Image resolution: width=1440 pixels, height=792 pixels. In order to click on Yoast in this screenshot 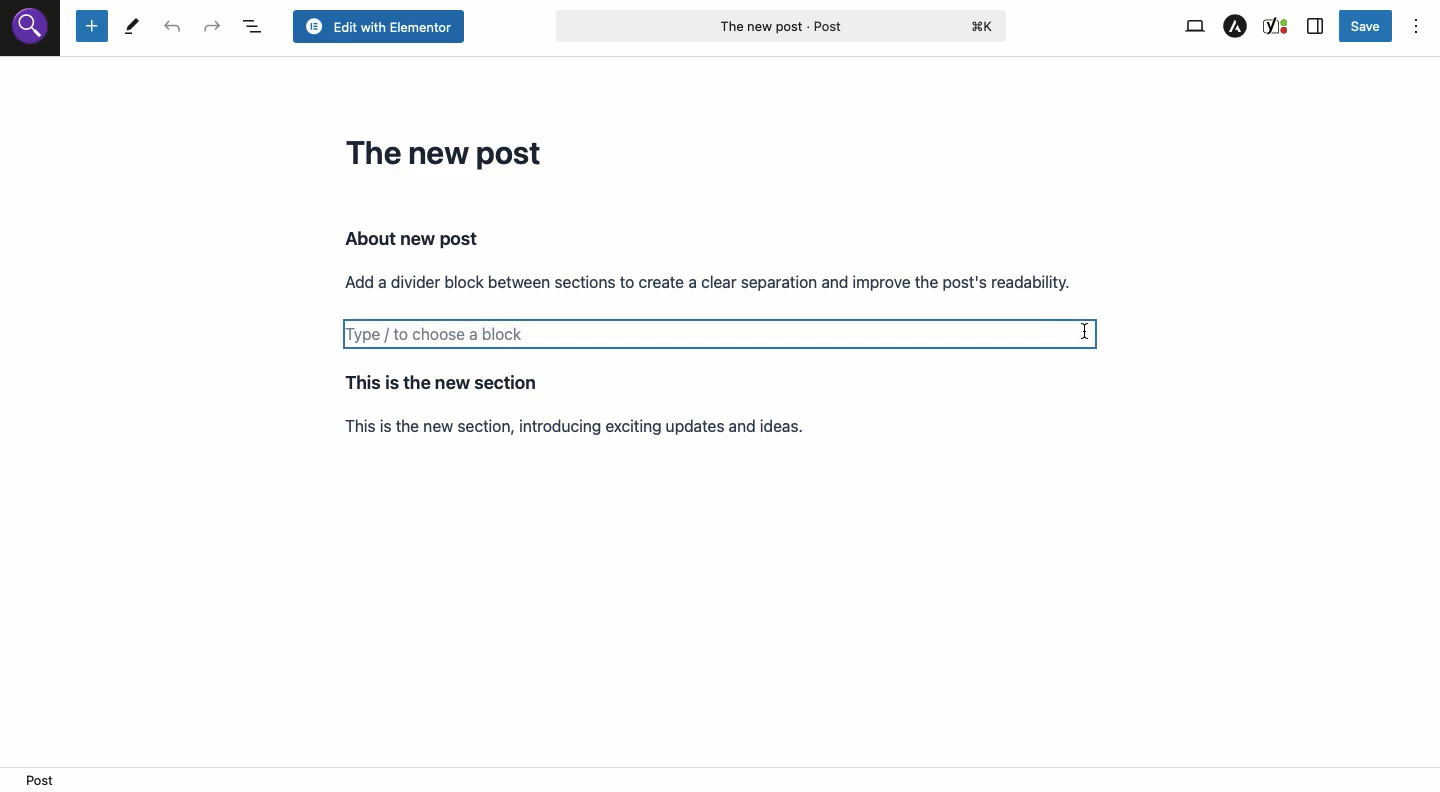, I will do `click(1277, 25)`.